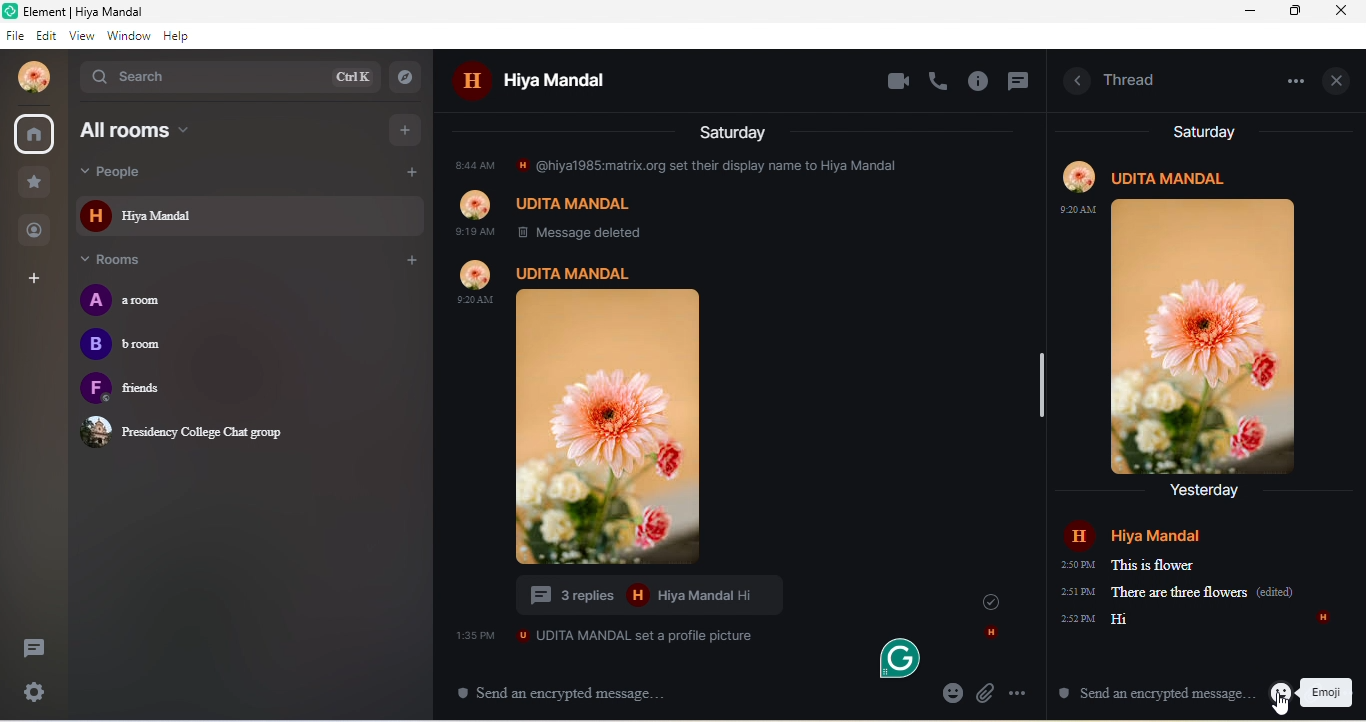 The width and height of the screenshot is (1366, 722). What do you see at coordinates (727, 134) in the screenshot?
I see `Saturday` at bounding box center [727, 134].